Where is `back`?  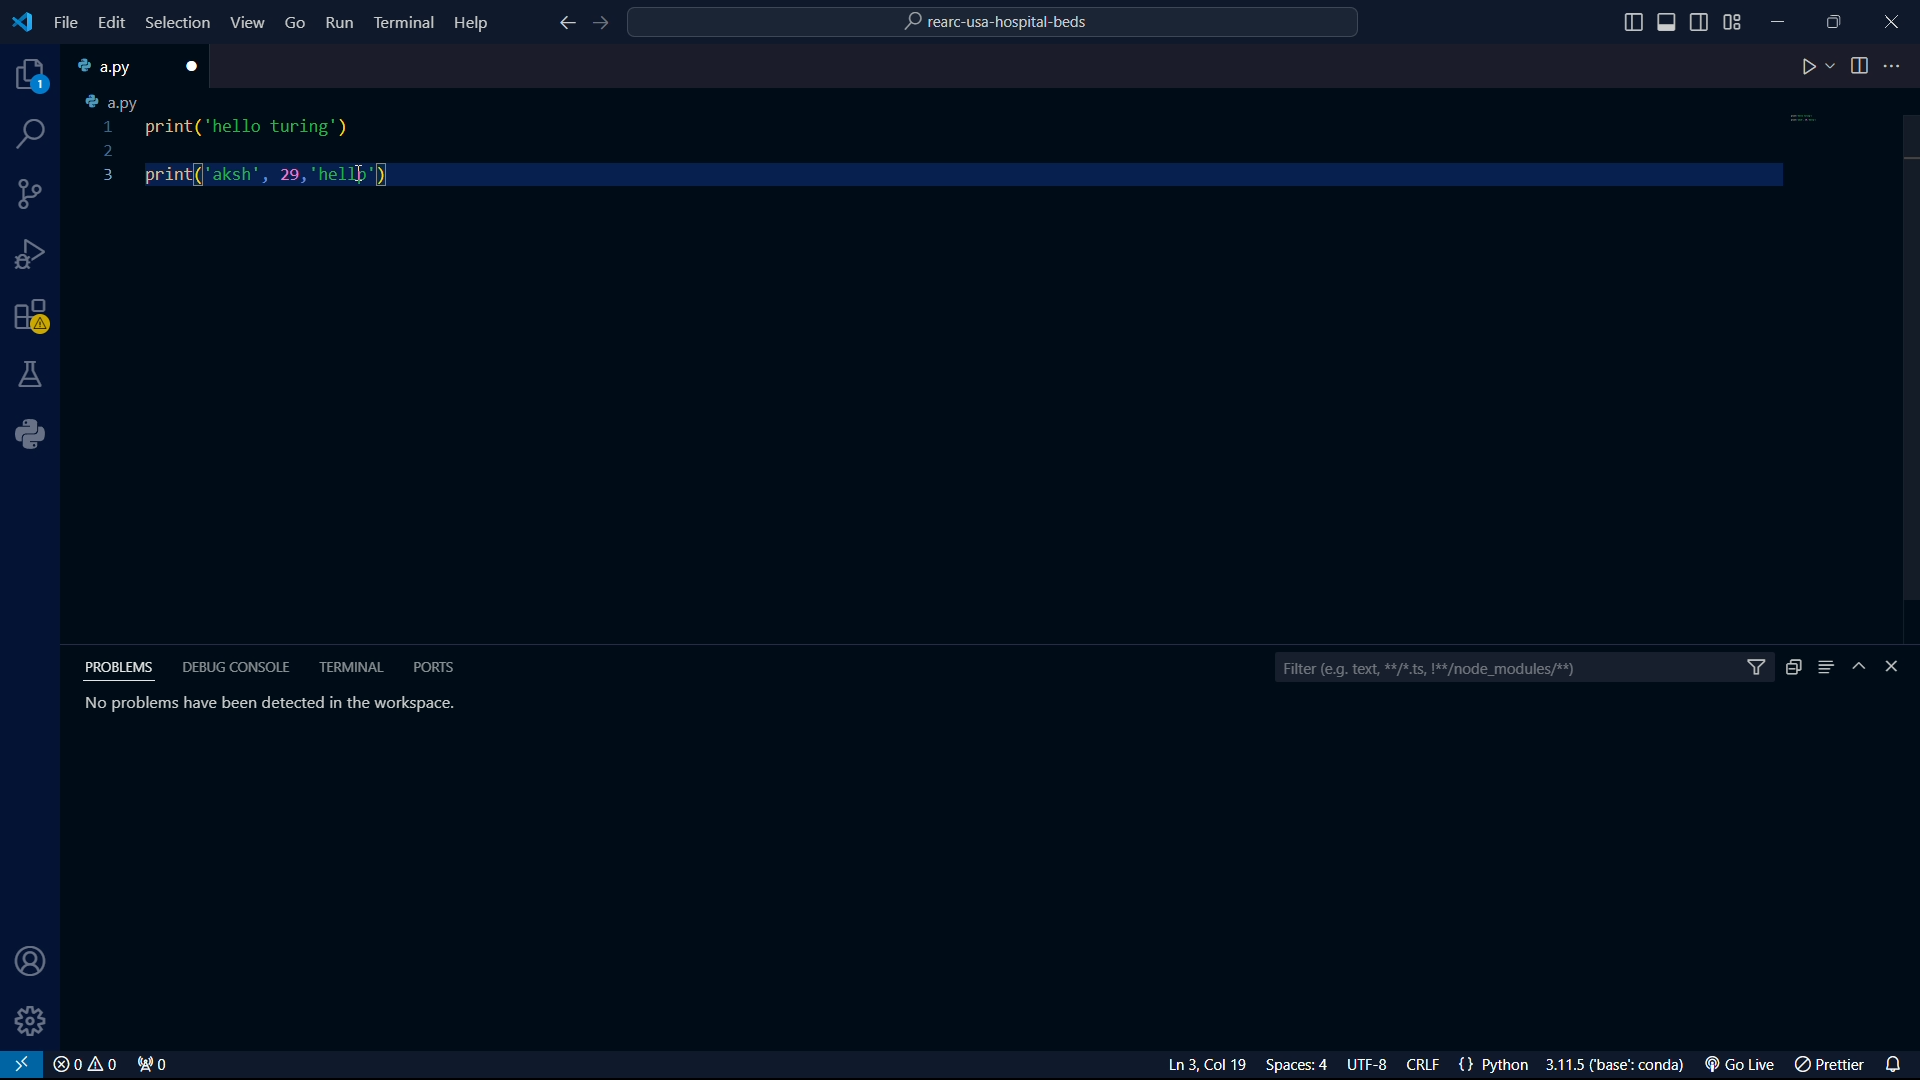
back is located at coordinates (565, 25).